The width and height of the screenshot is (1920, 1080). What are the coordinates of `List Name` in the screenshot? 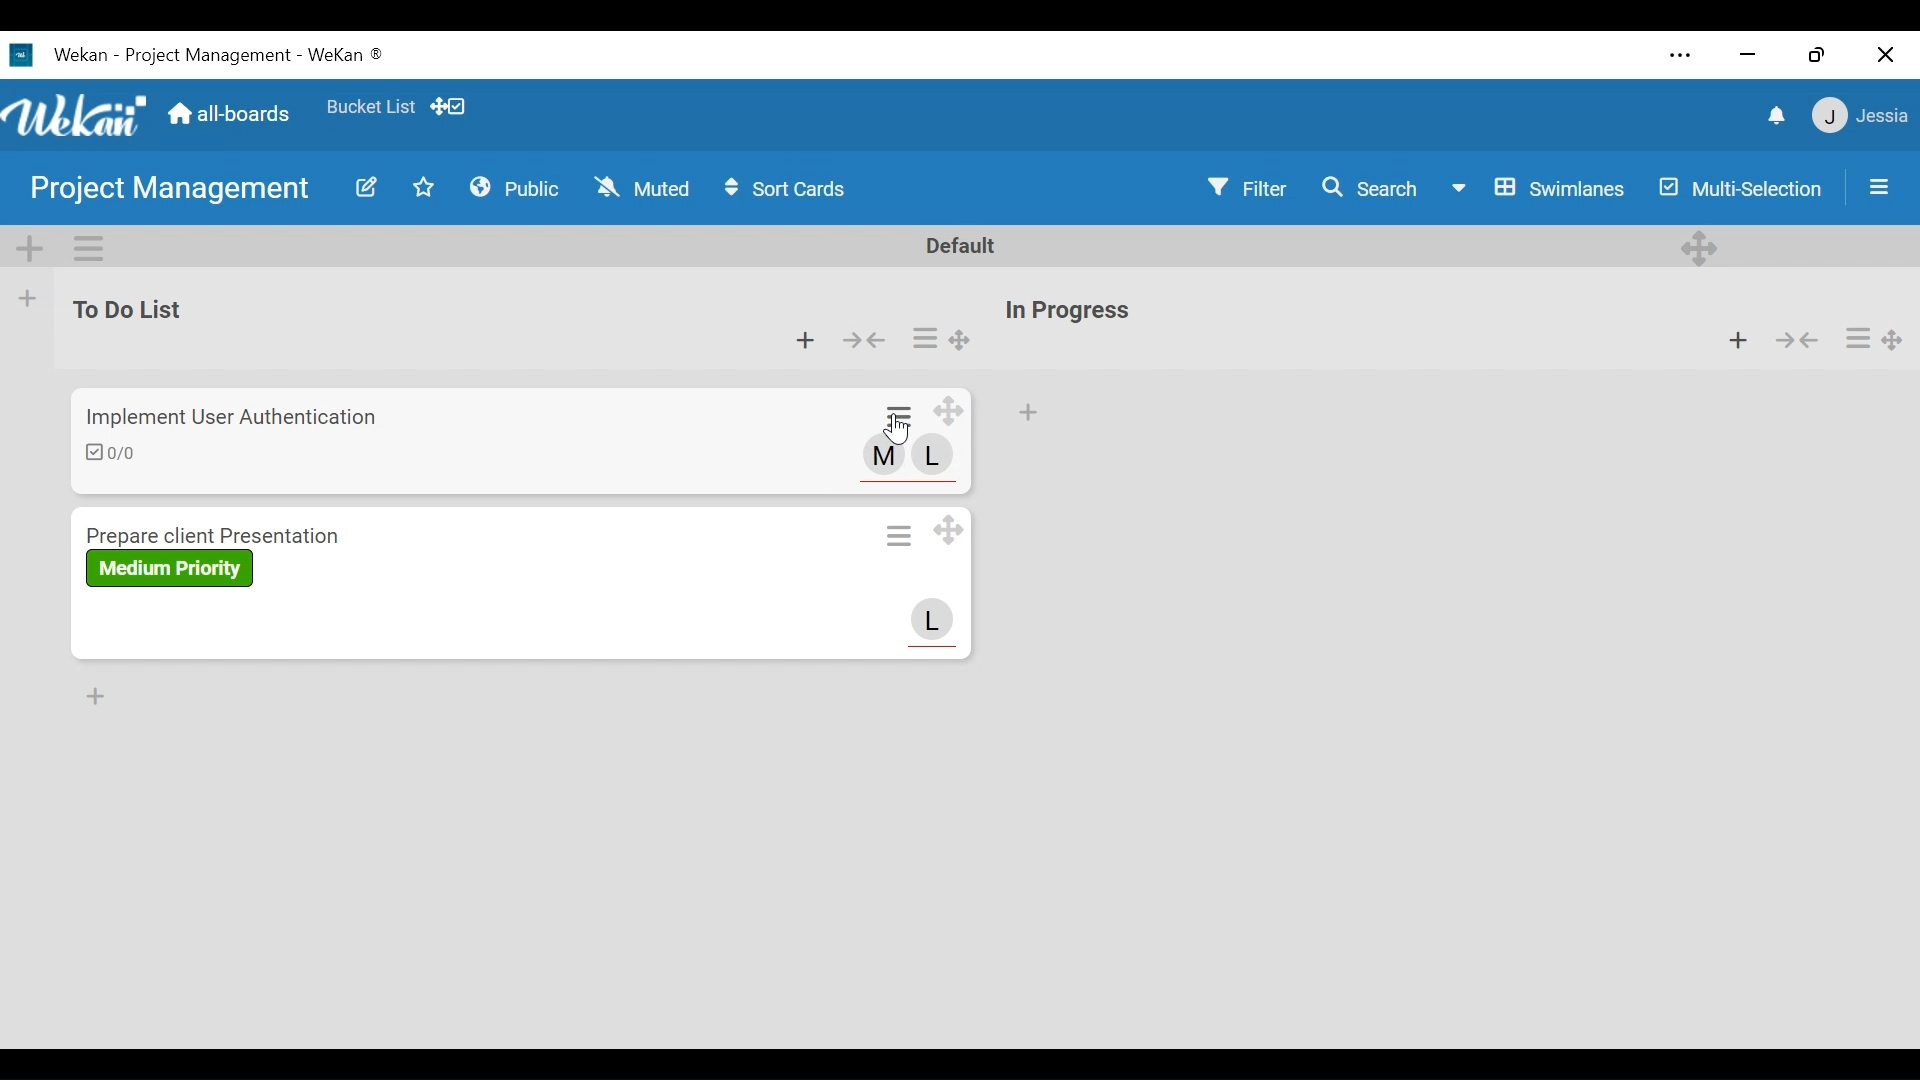 It's located at (124, 309).